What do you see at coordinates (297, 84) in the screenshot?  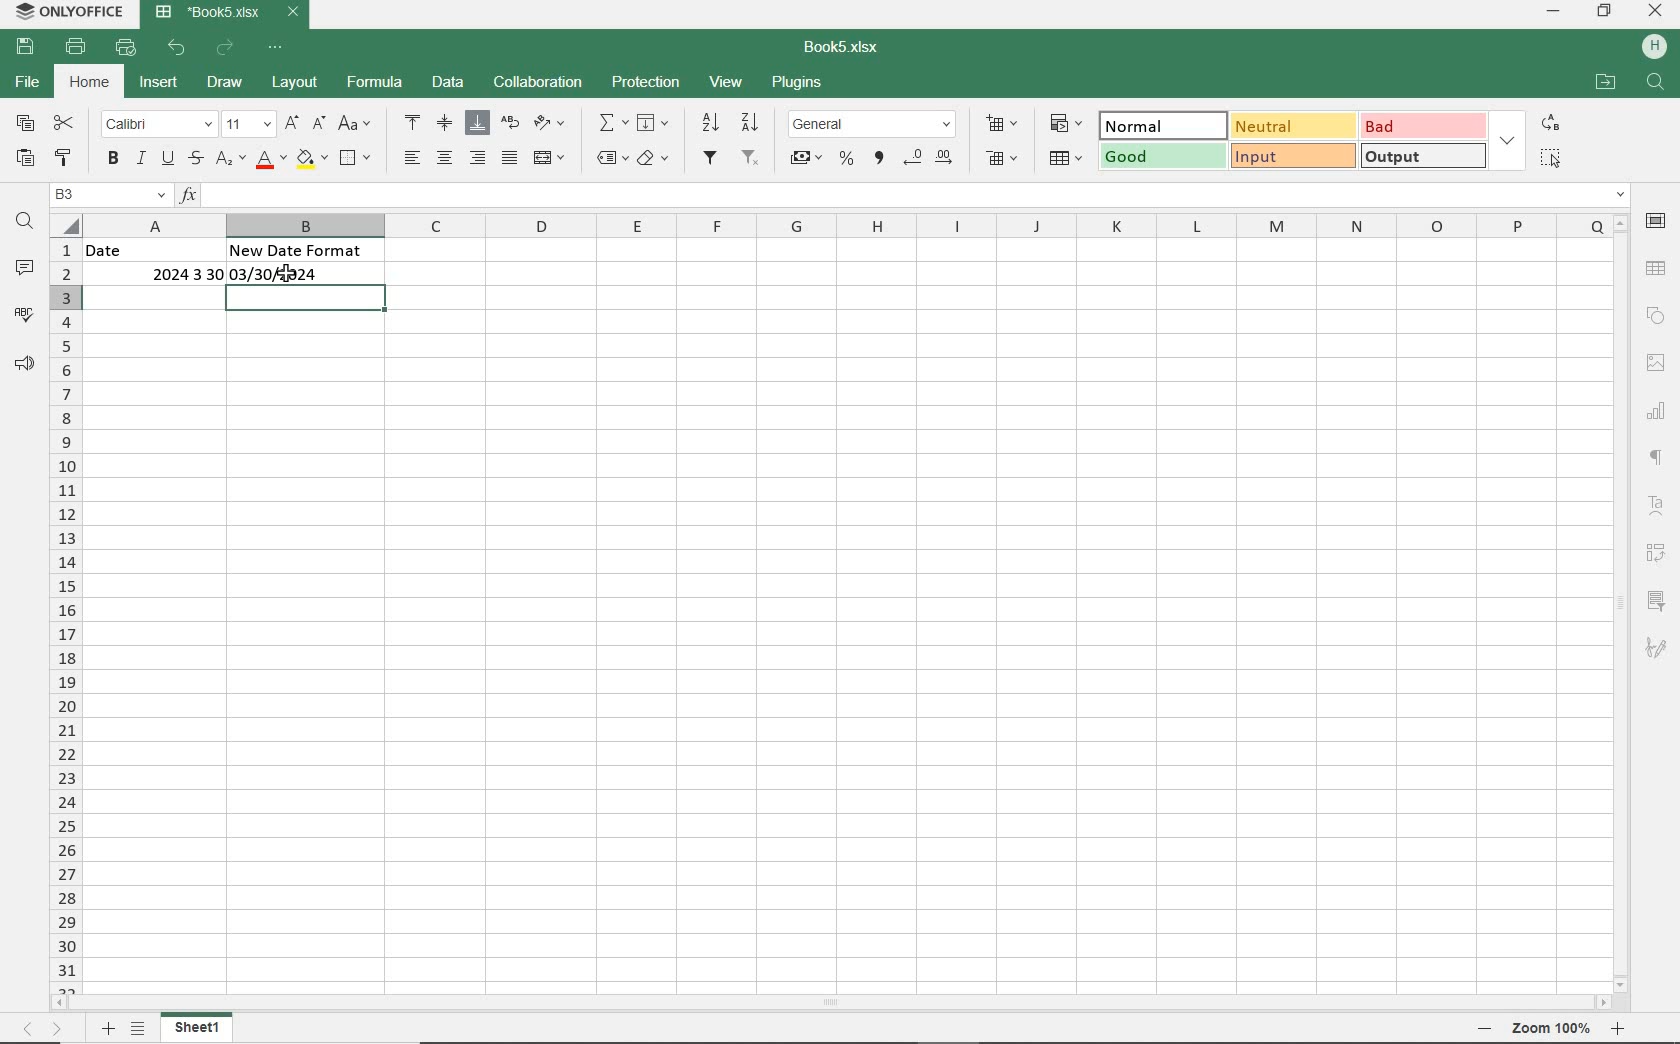 I see `LAYOUT` at bounding box center [297, 84].